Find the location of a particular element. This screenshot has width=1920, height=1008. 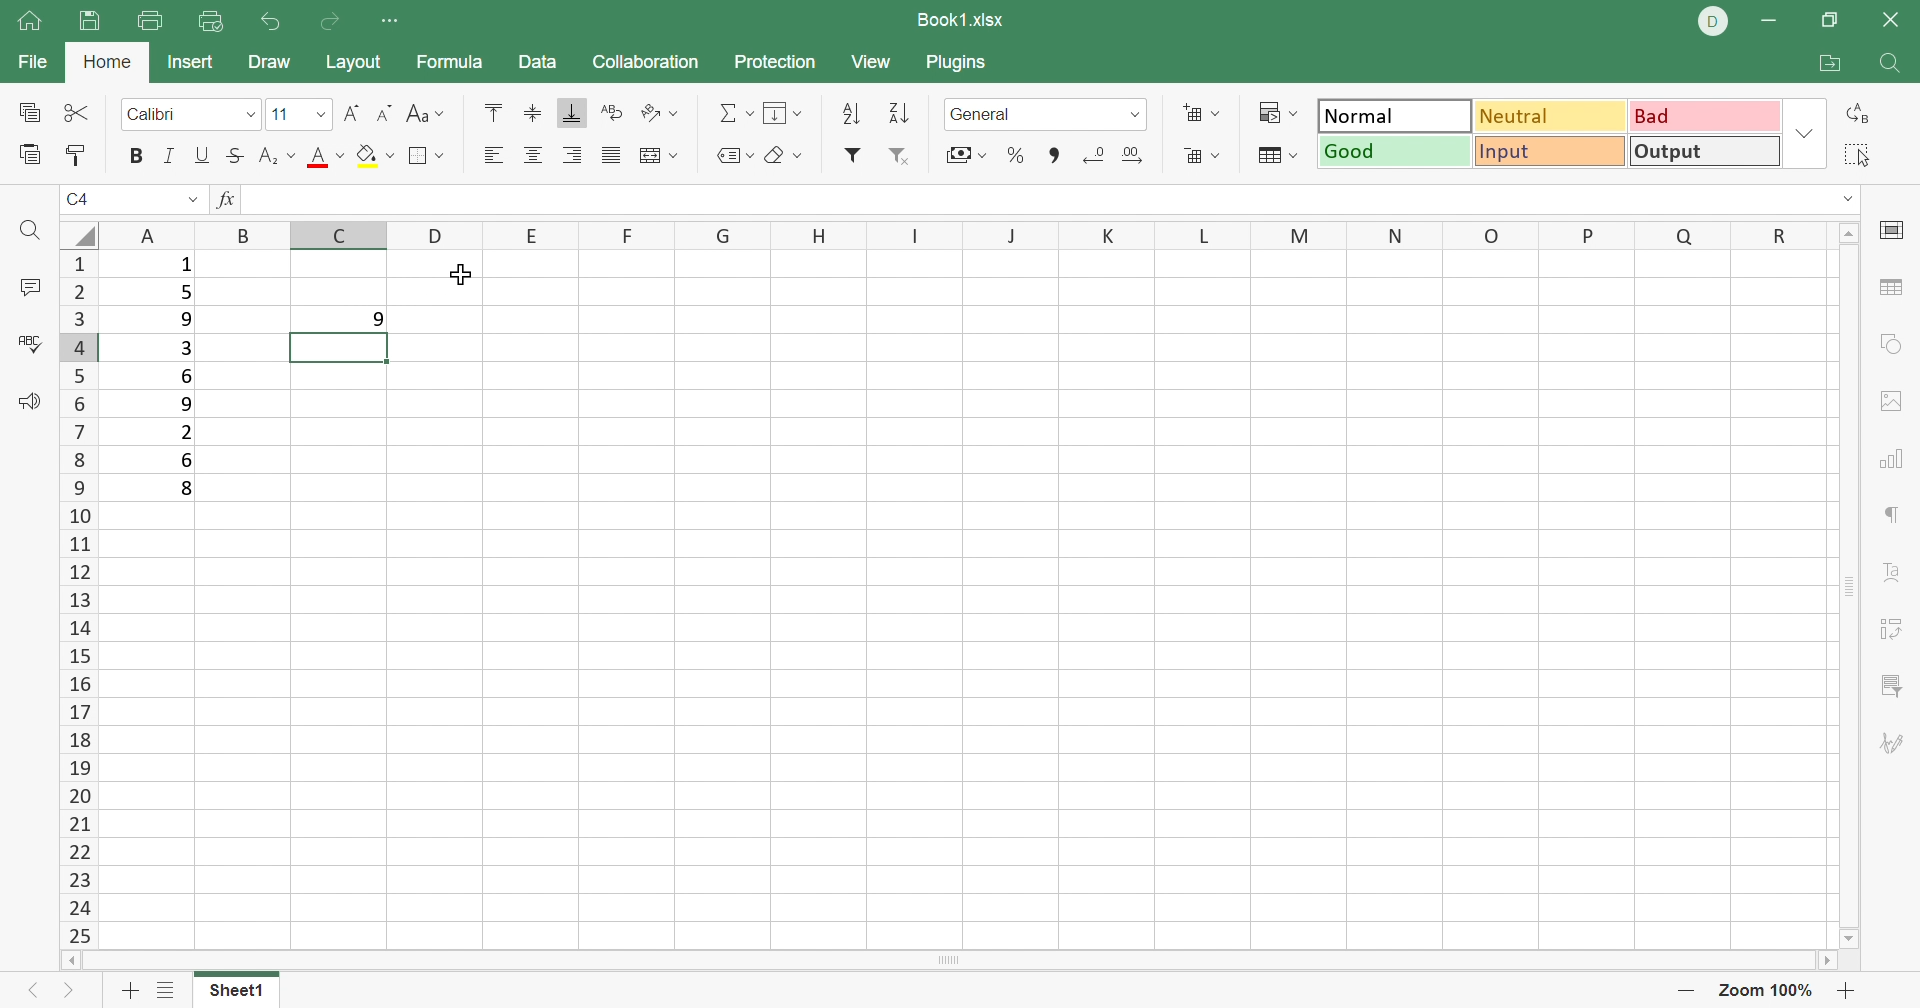

Merge and center is located at coordinates (658, 157).